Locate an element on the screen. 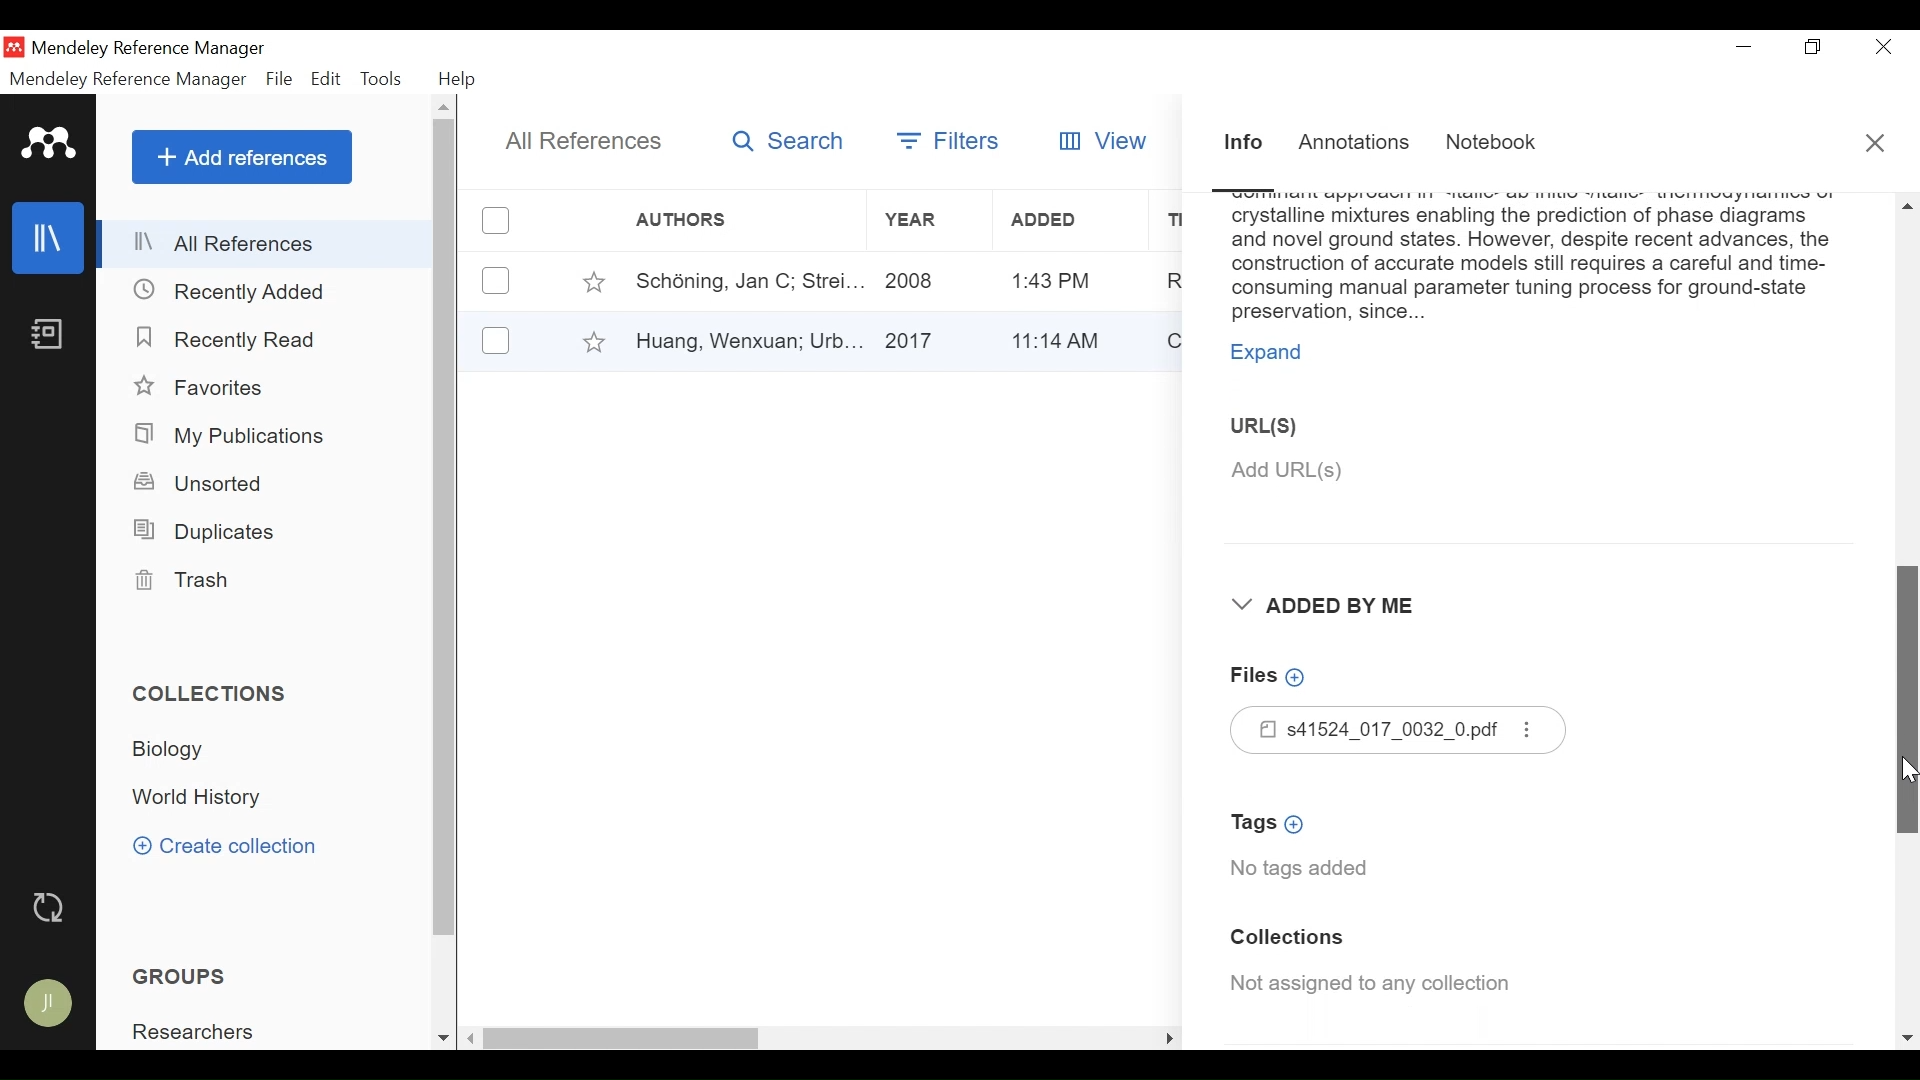 This screenshot has width=1920, height=1080. Recently Read is located at coordinates (237, 341).